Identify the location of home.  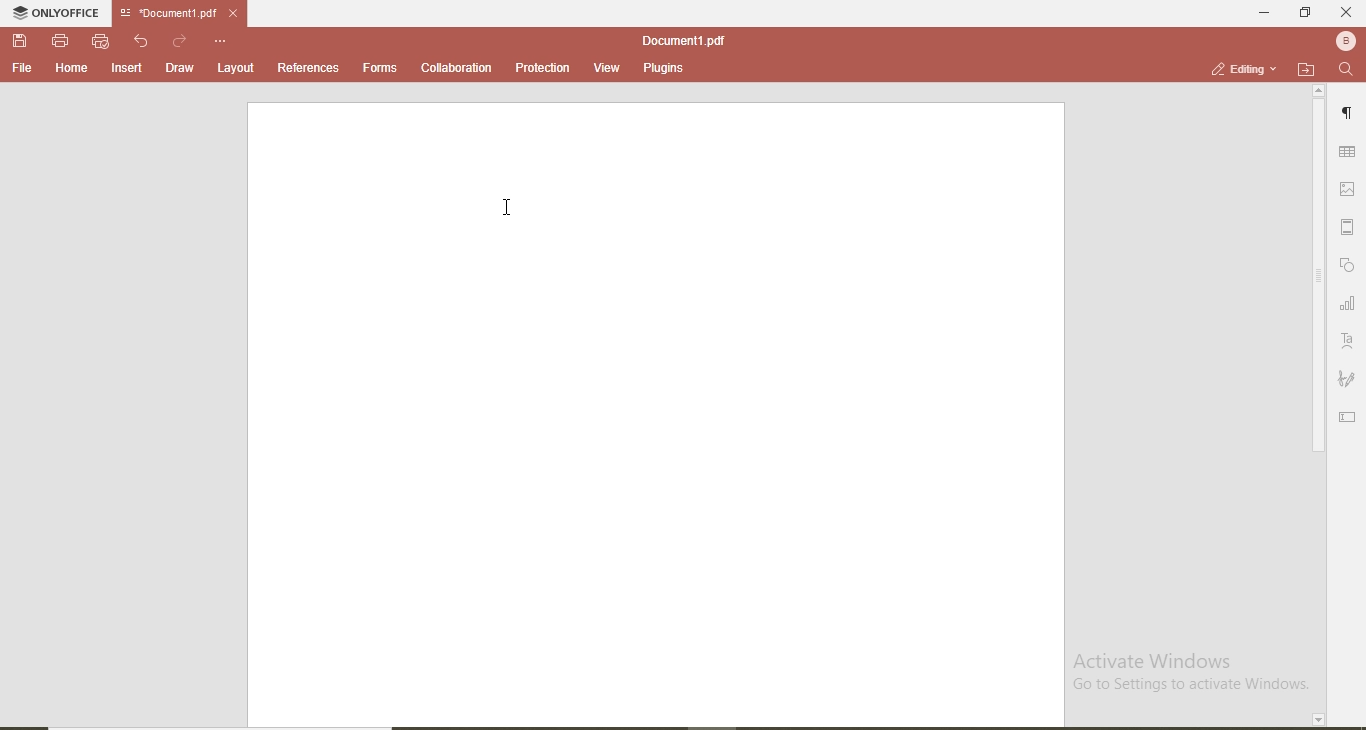
(73, 69).